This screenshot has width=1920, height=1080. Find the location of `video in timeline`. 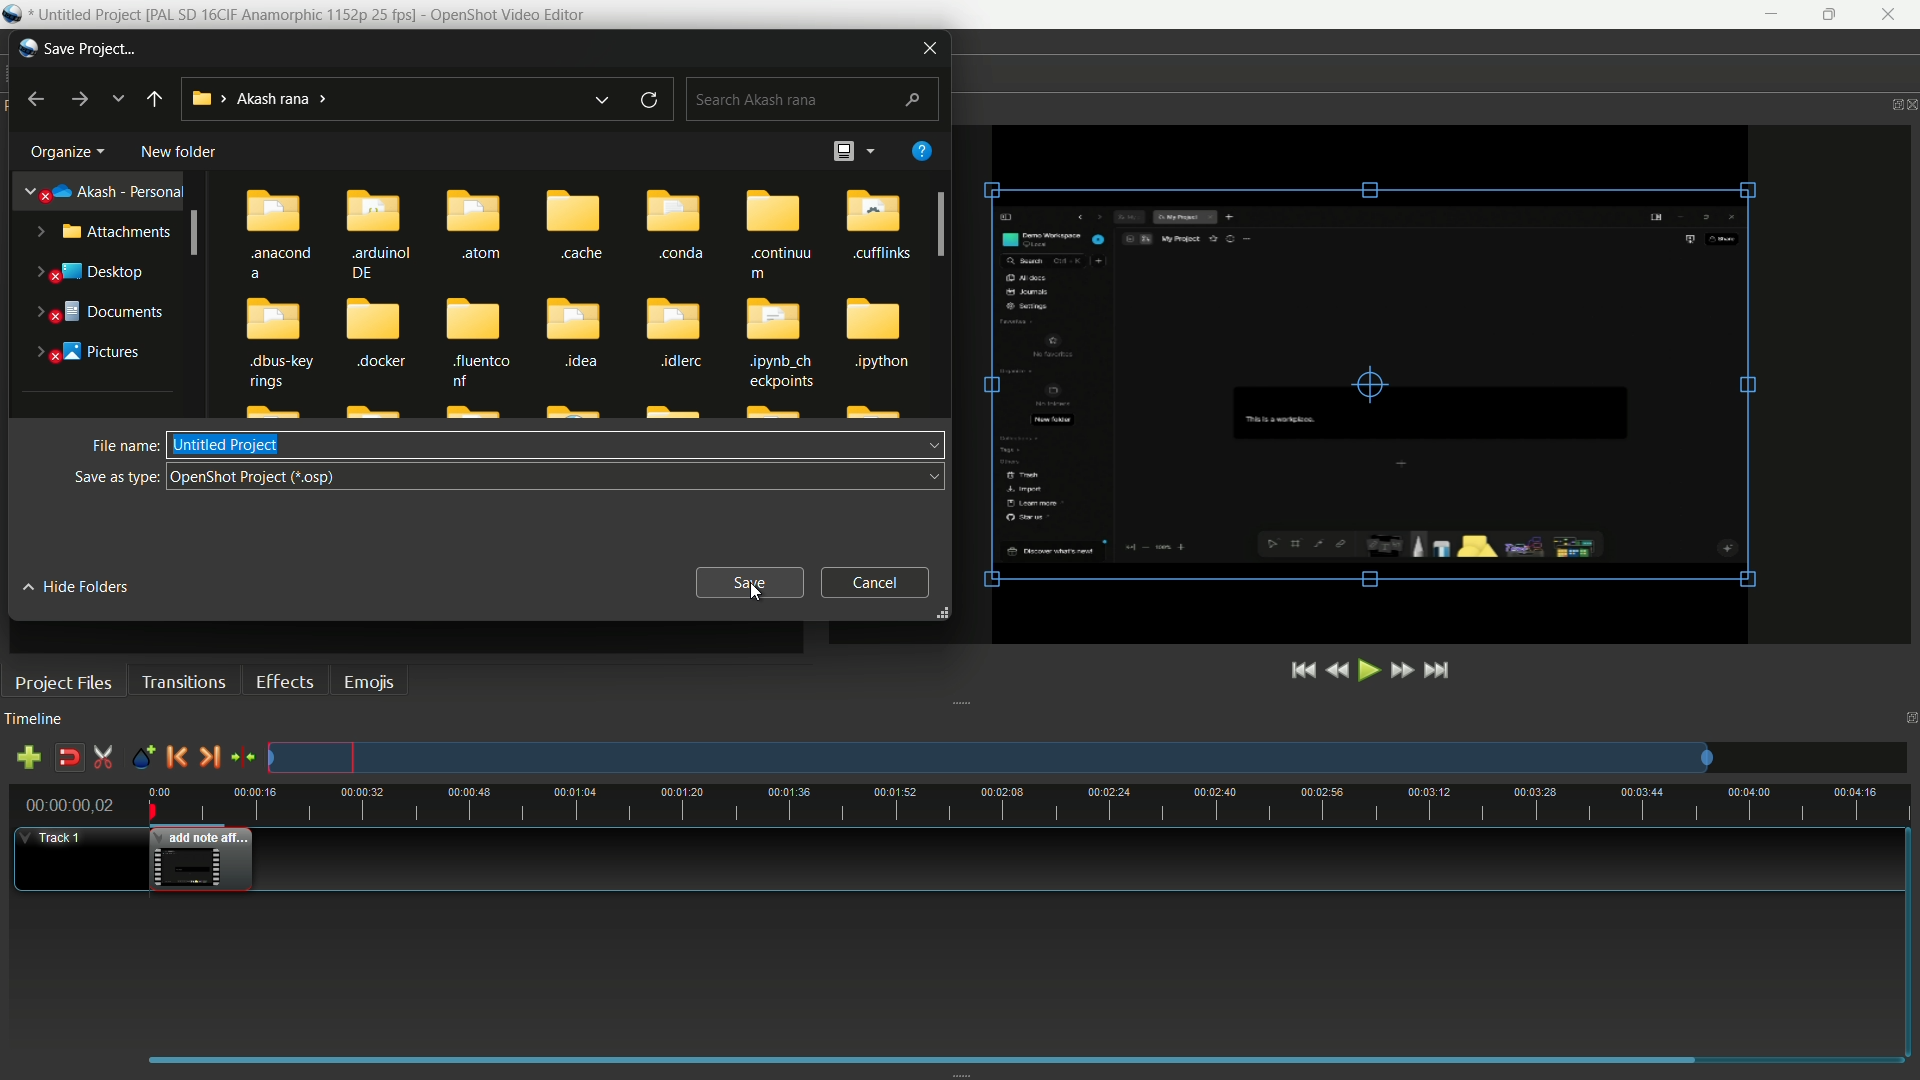

video in timeline is located at coordinates (202, 860).